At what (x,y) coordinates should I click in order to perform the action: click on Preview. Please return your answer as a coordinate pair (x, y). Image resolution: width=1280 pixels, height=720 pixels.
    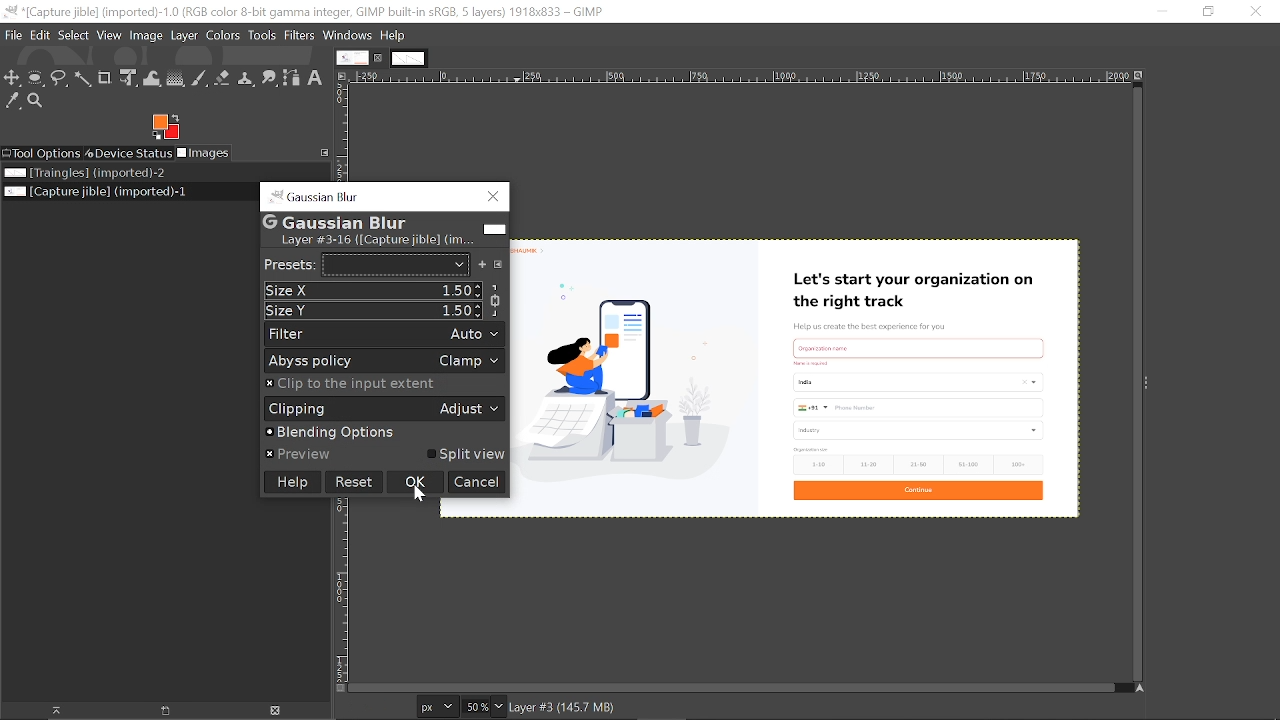
    Looking at the image, I should click on (299, 454).